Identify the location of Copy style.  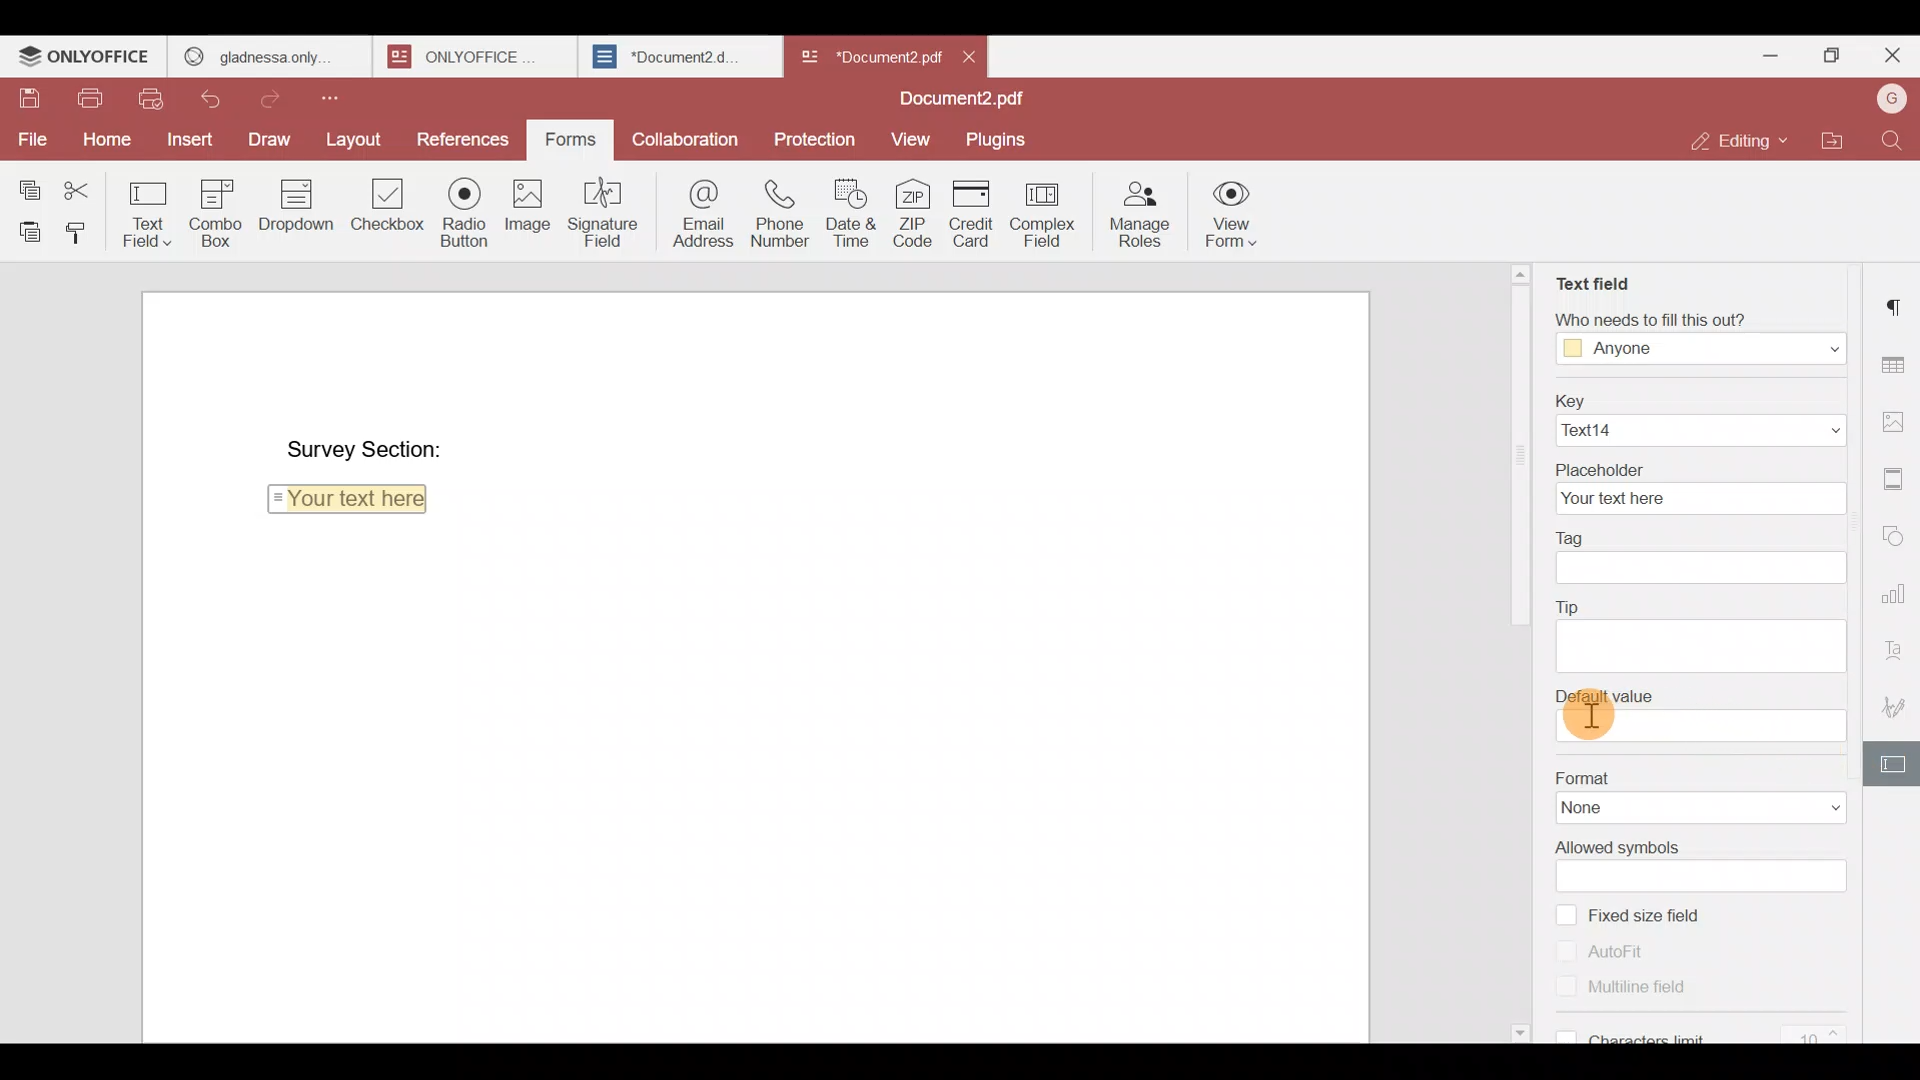
(78, 228).